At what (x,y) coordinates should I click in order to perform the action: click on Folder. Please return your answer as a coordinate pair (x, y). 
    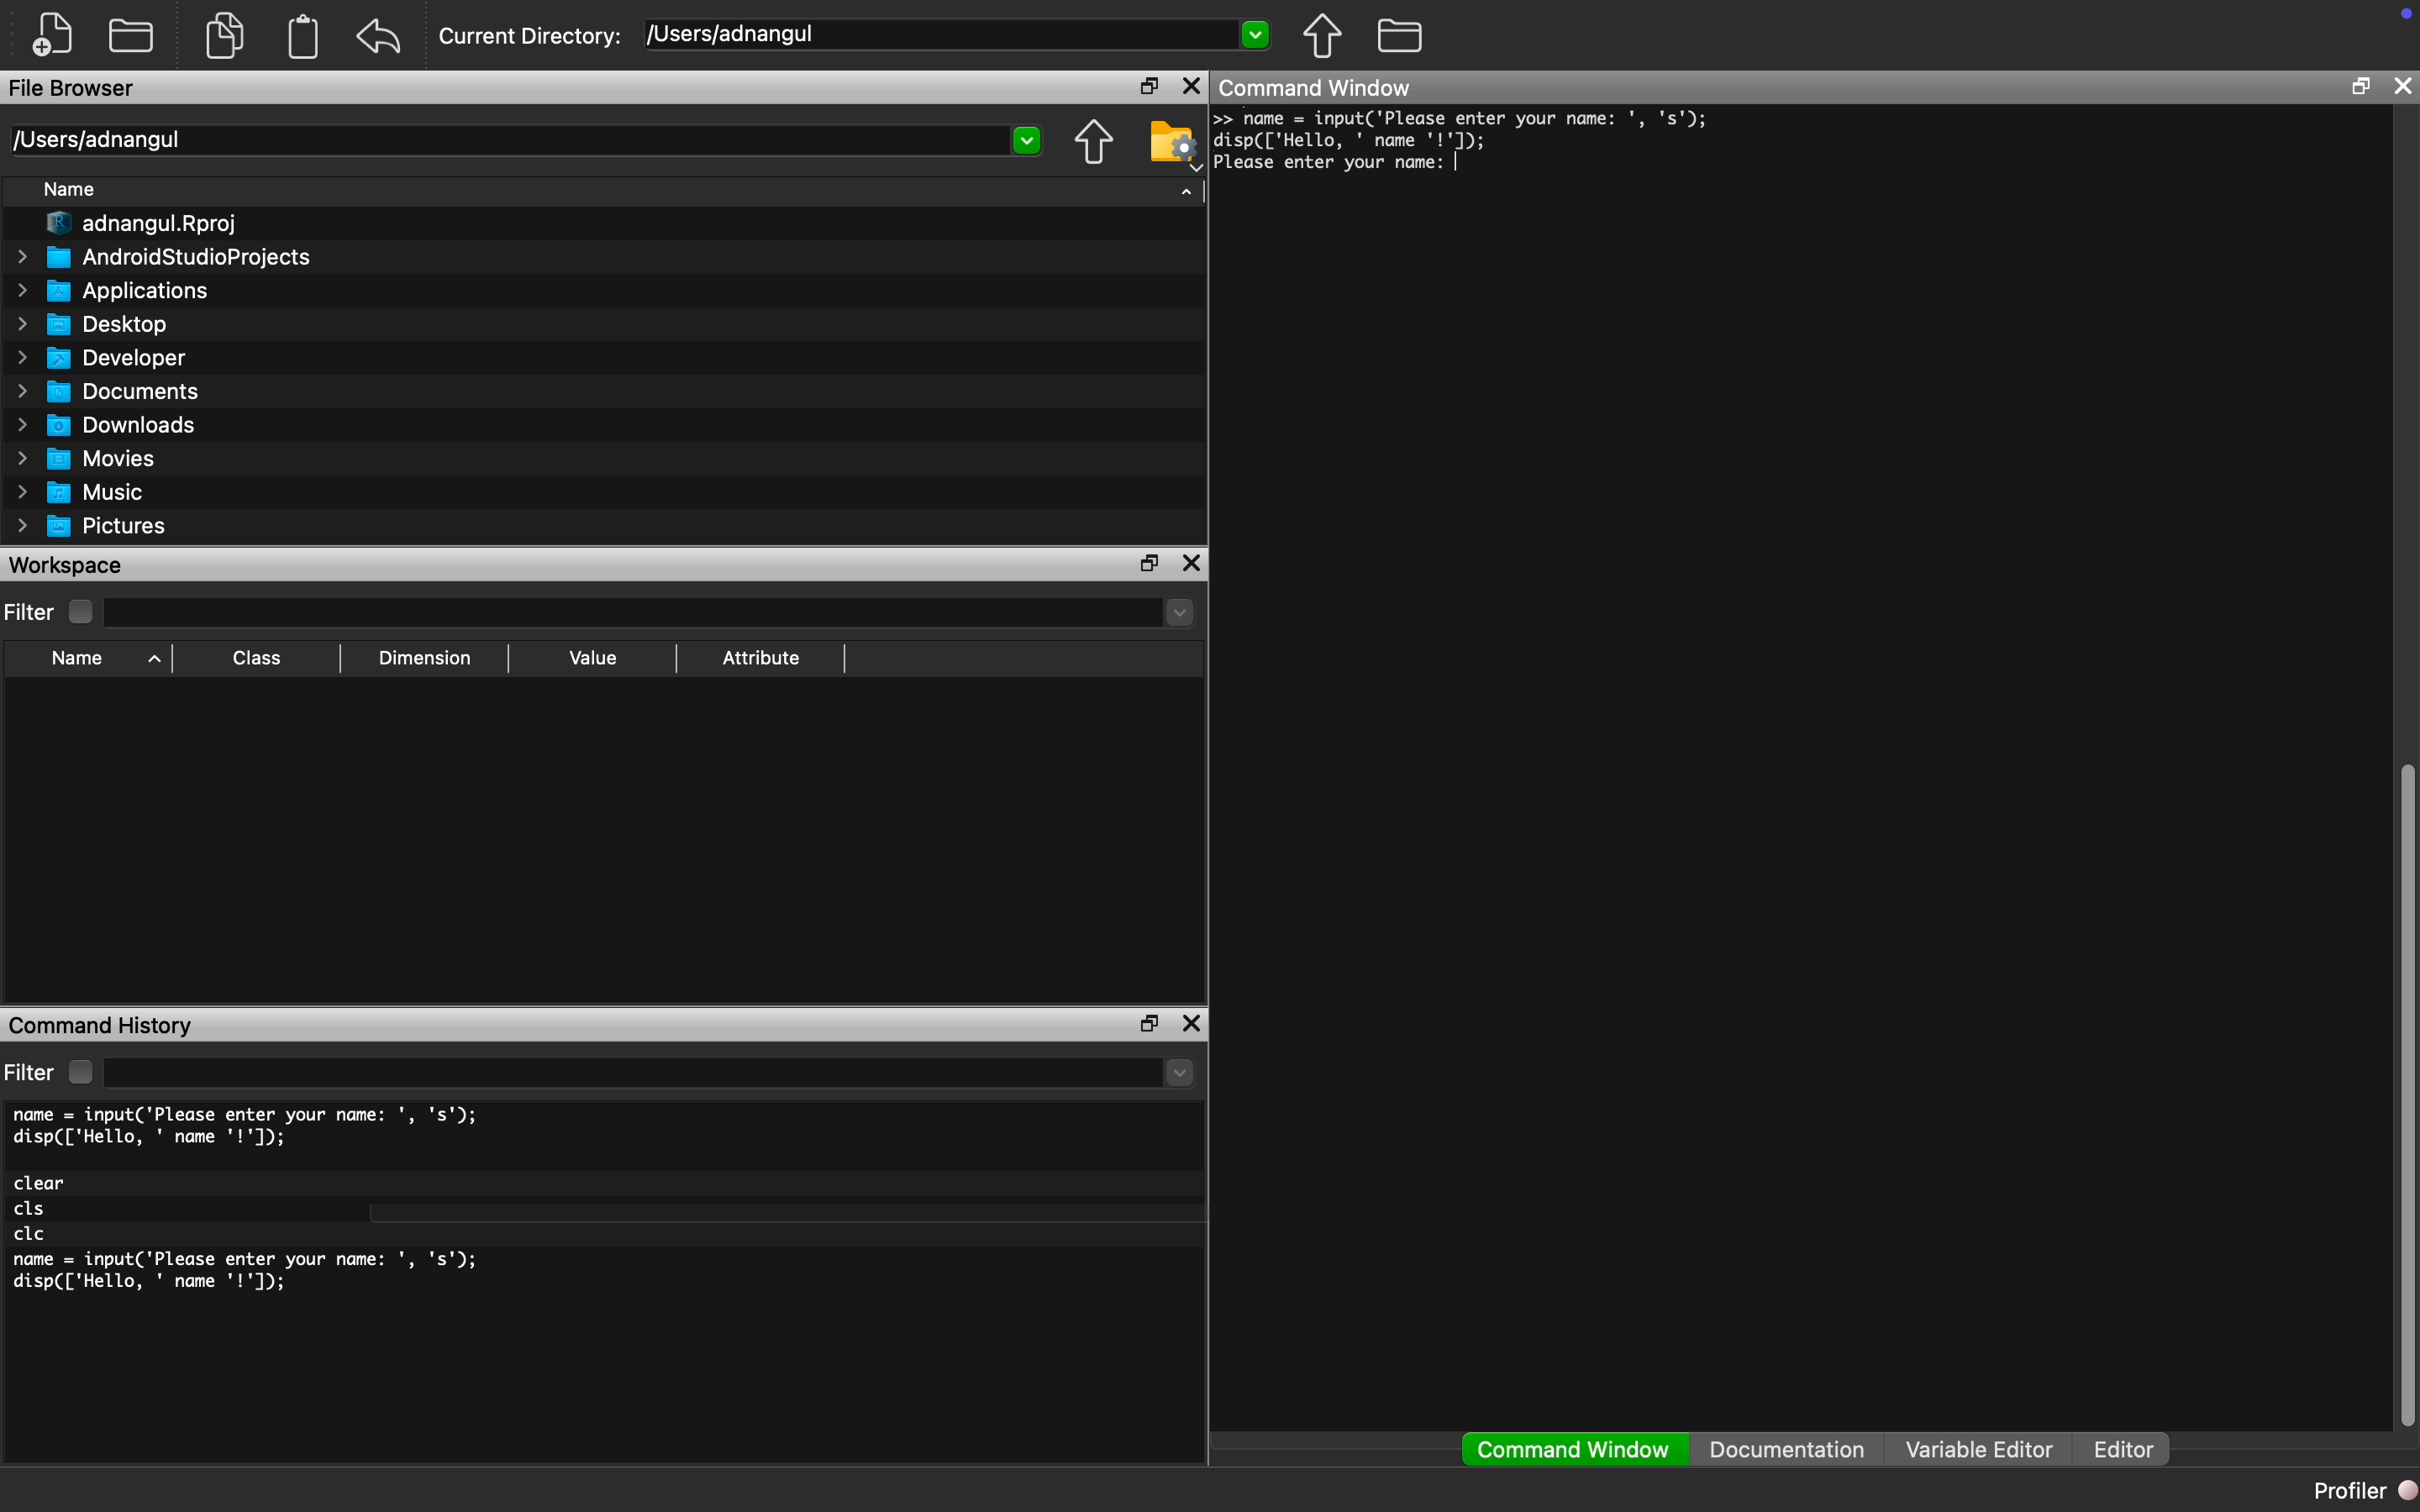
    Looking at the image, I should click on (131, 34).